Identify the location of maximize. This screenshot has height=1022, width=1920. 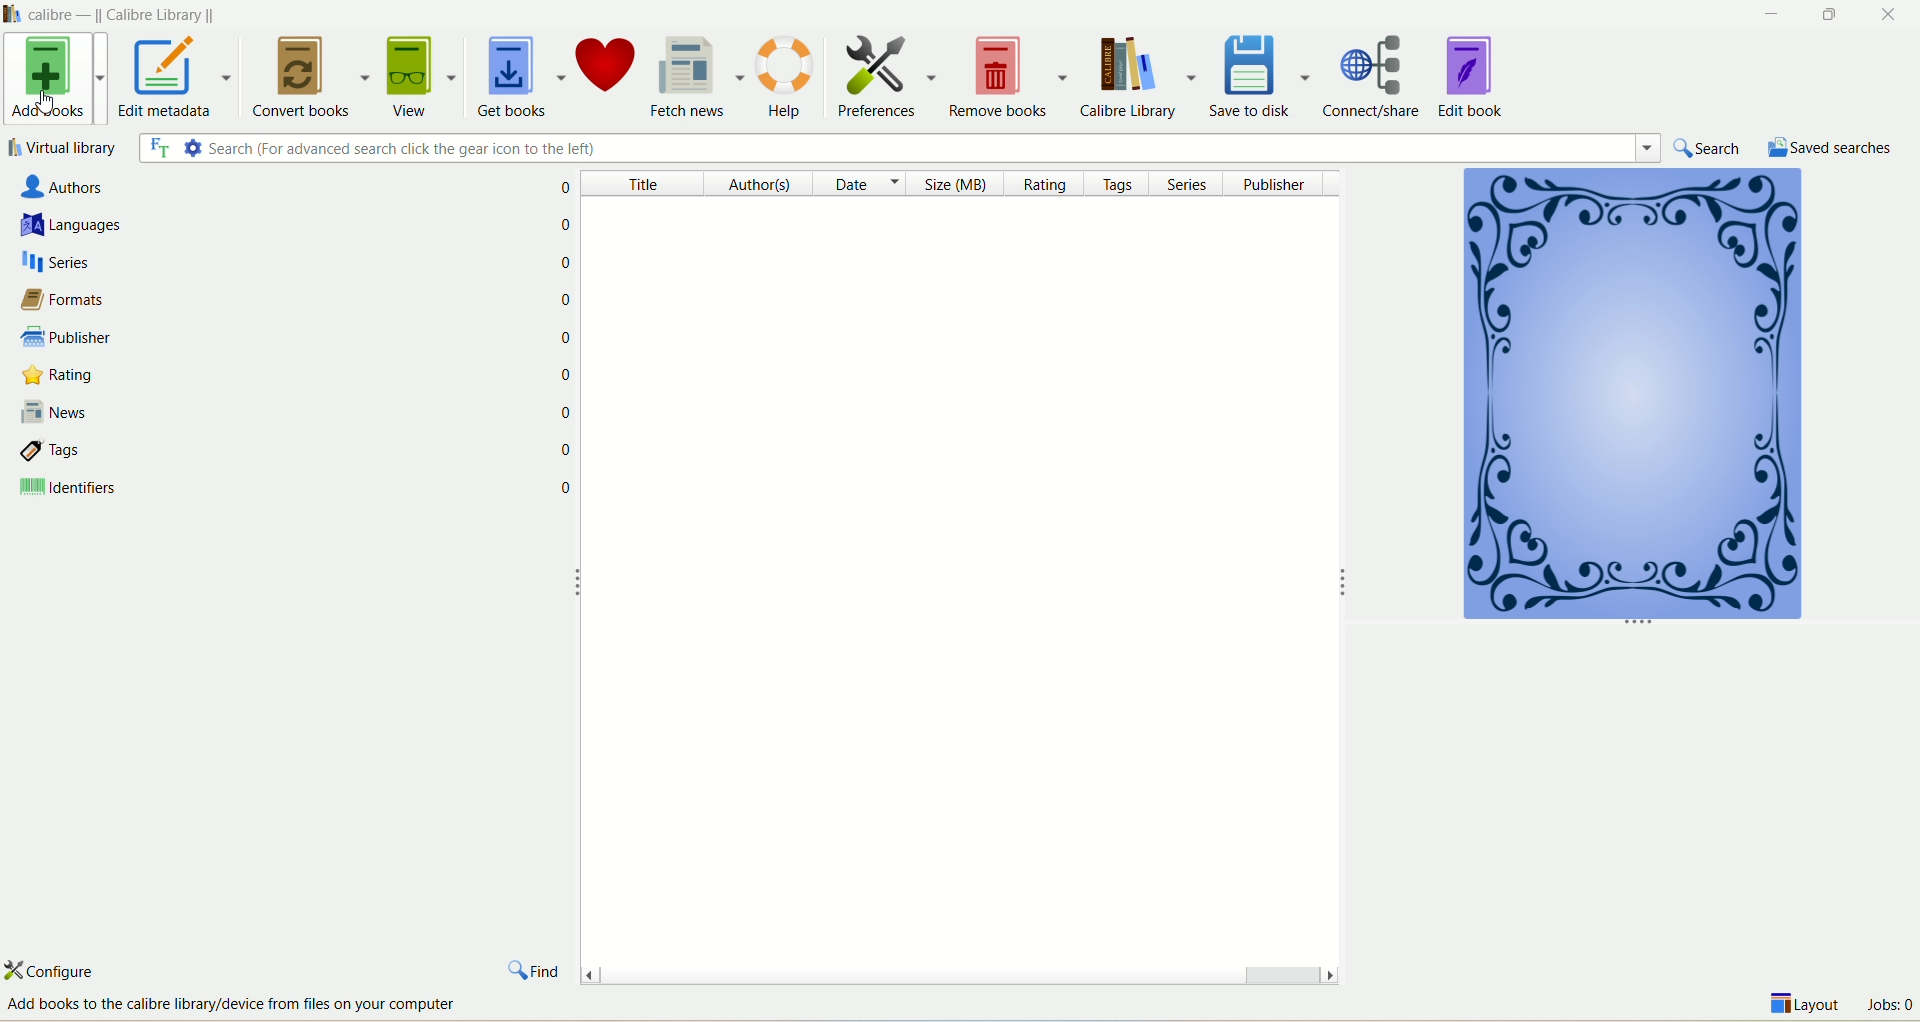
(1828, 15).